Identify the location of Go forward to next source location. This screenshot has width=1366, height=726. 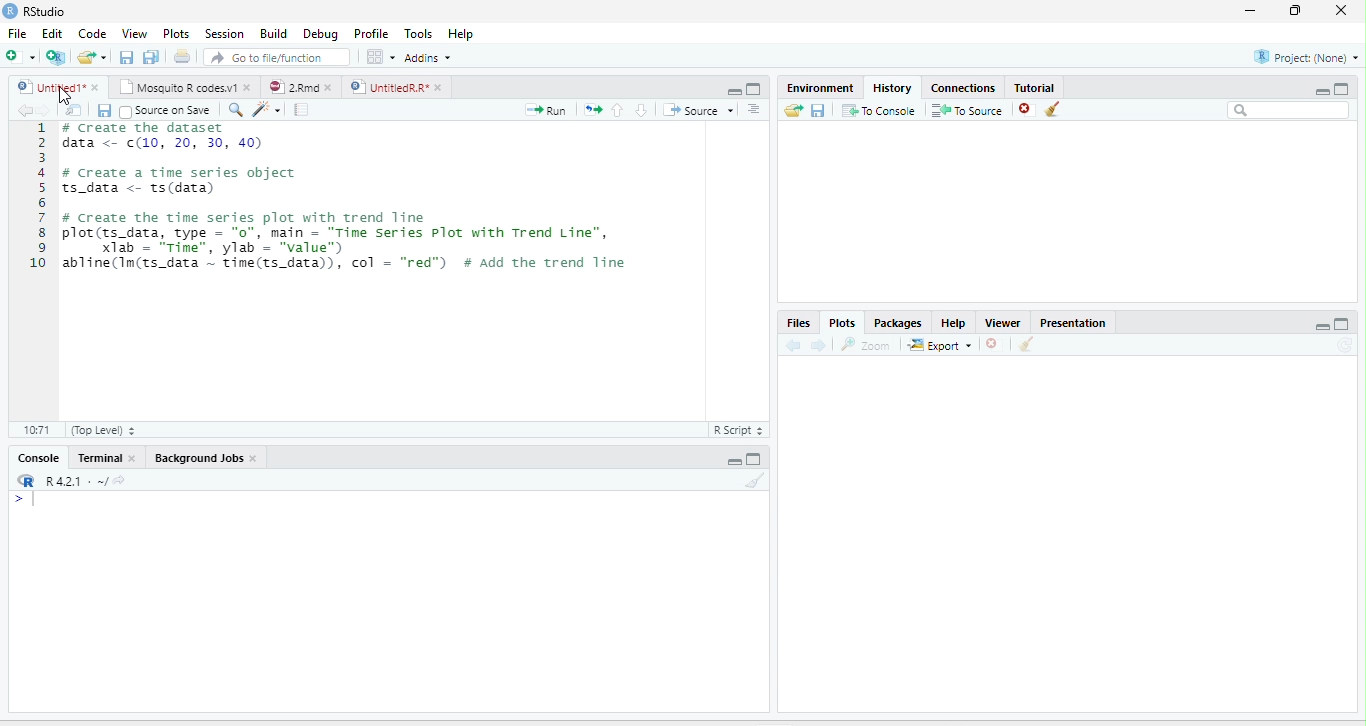
(44, 110).